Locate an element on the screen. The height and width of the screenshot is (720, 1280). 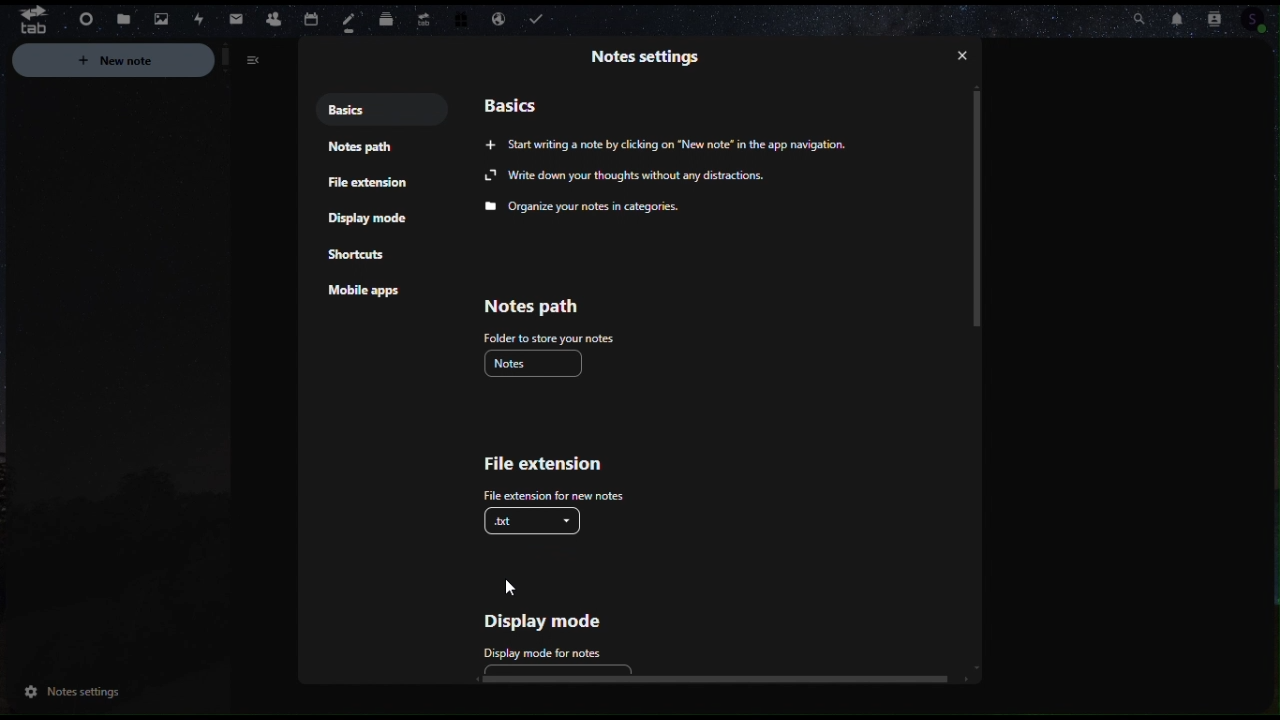
Activities is located at coordinates (197, 20).